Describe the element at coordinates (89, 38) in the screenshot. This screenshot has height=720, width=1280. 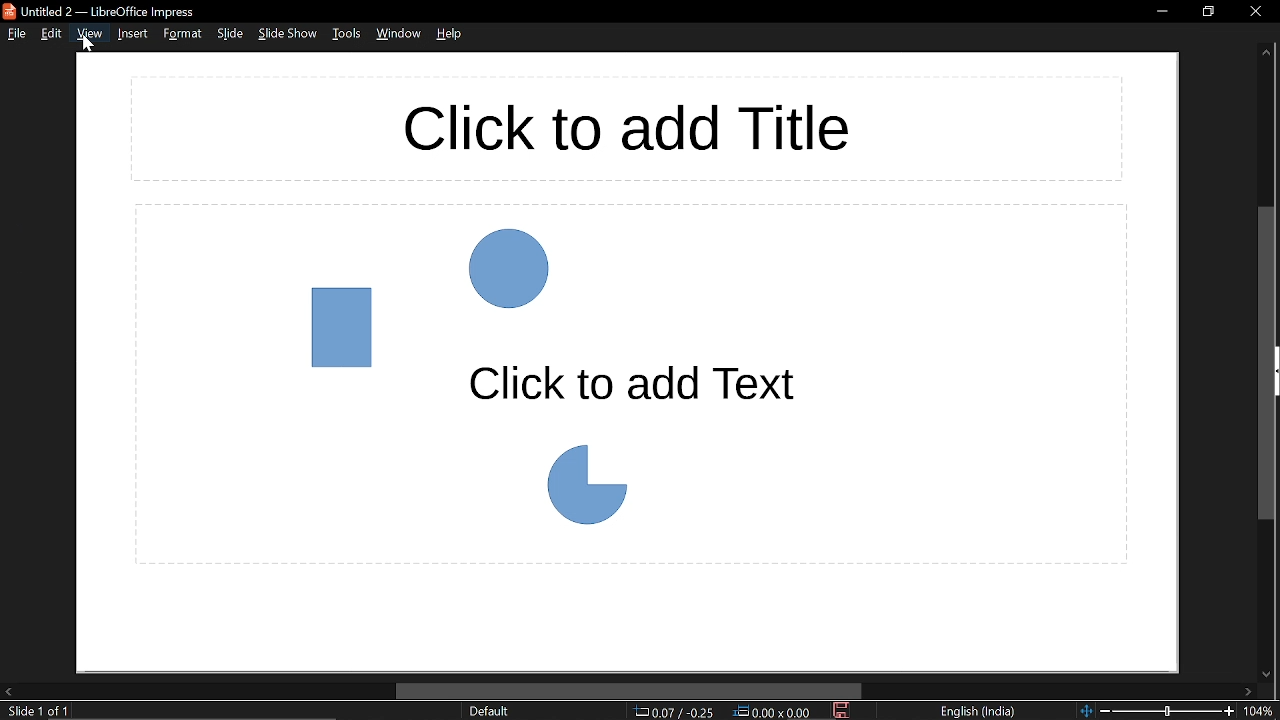
I see `View` at that location.